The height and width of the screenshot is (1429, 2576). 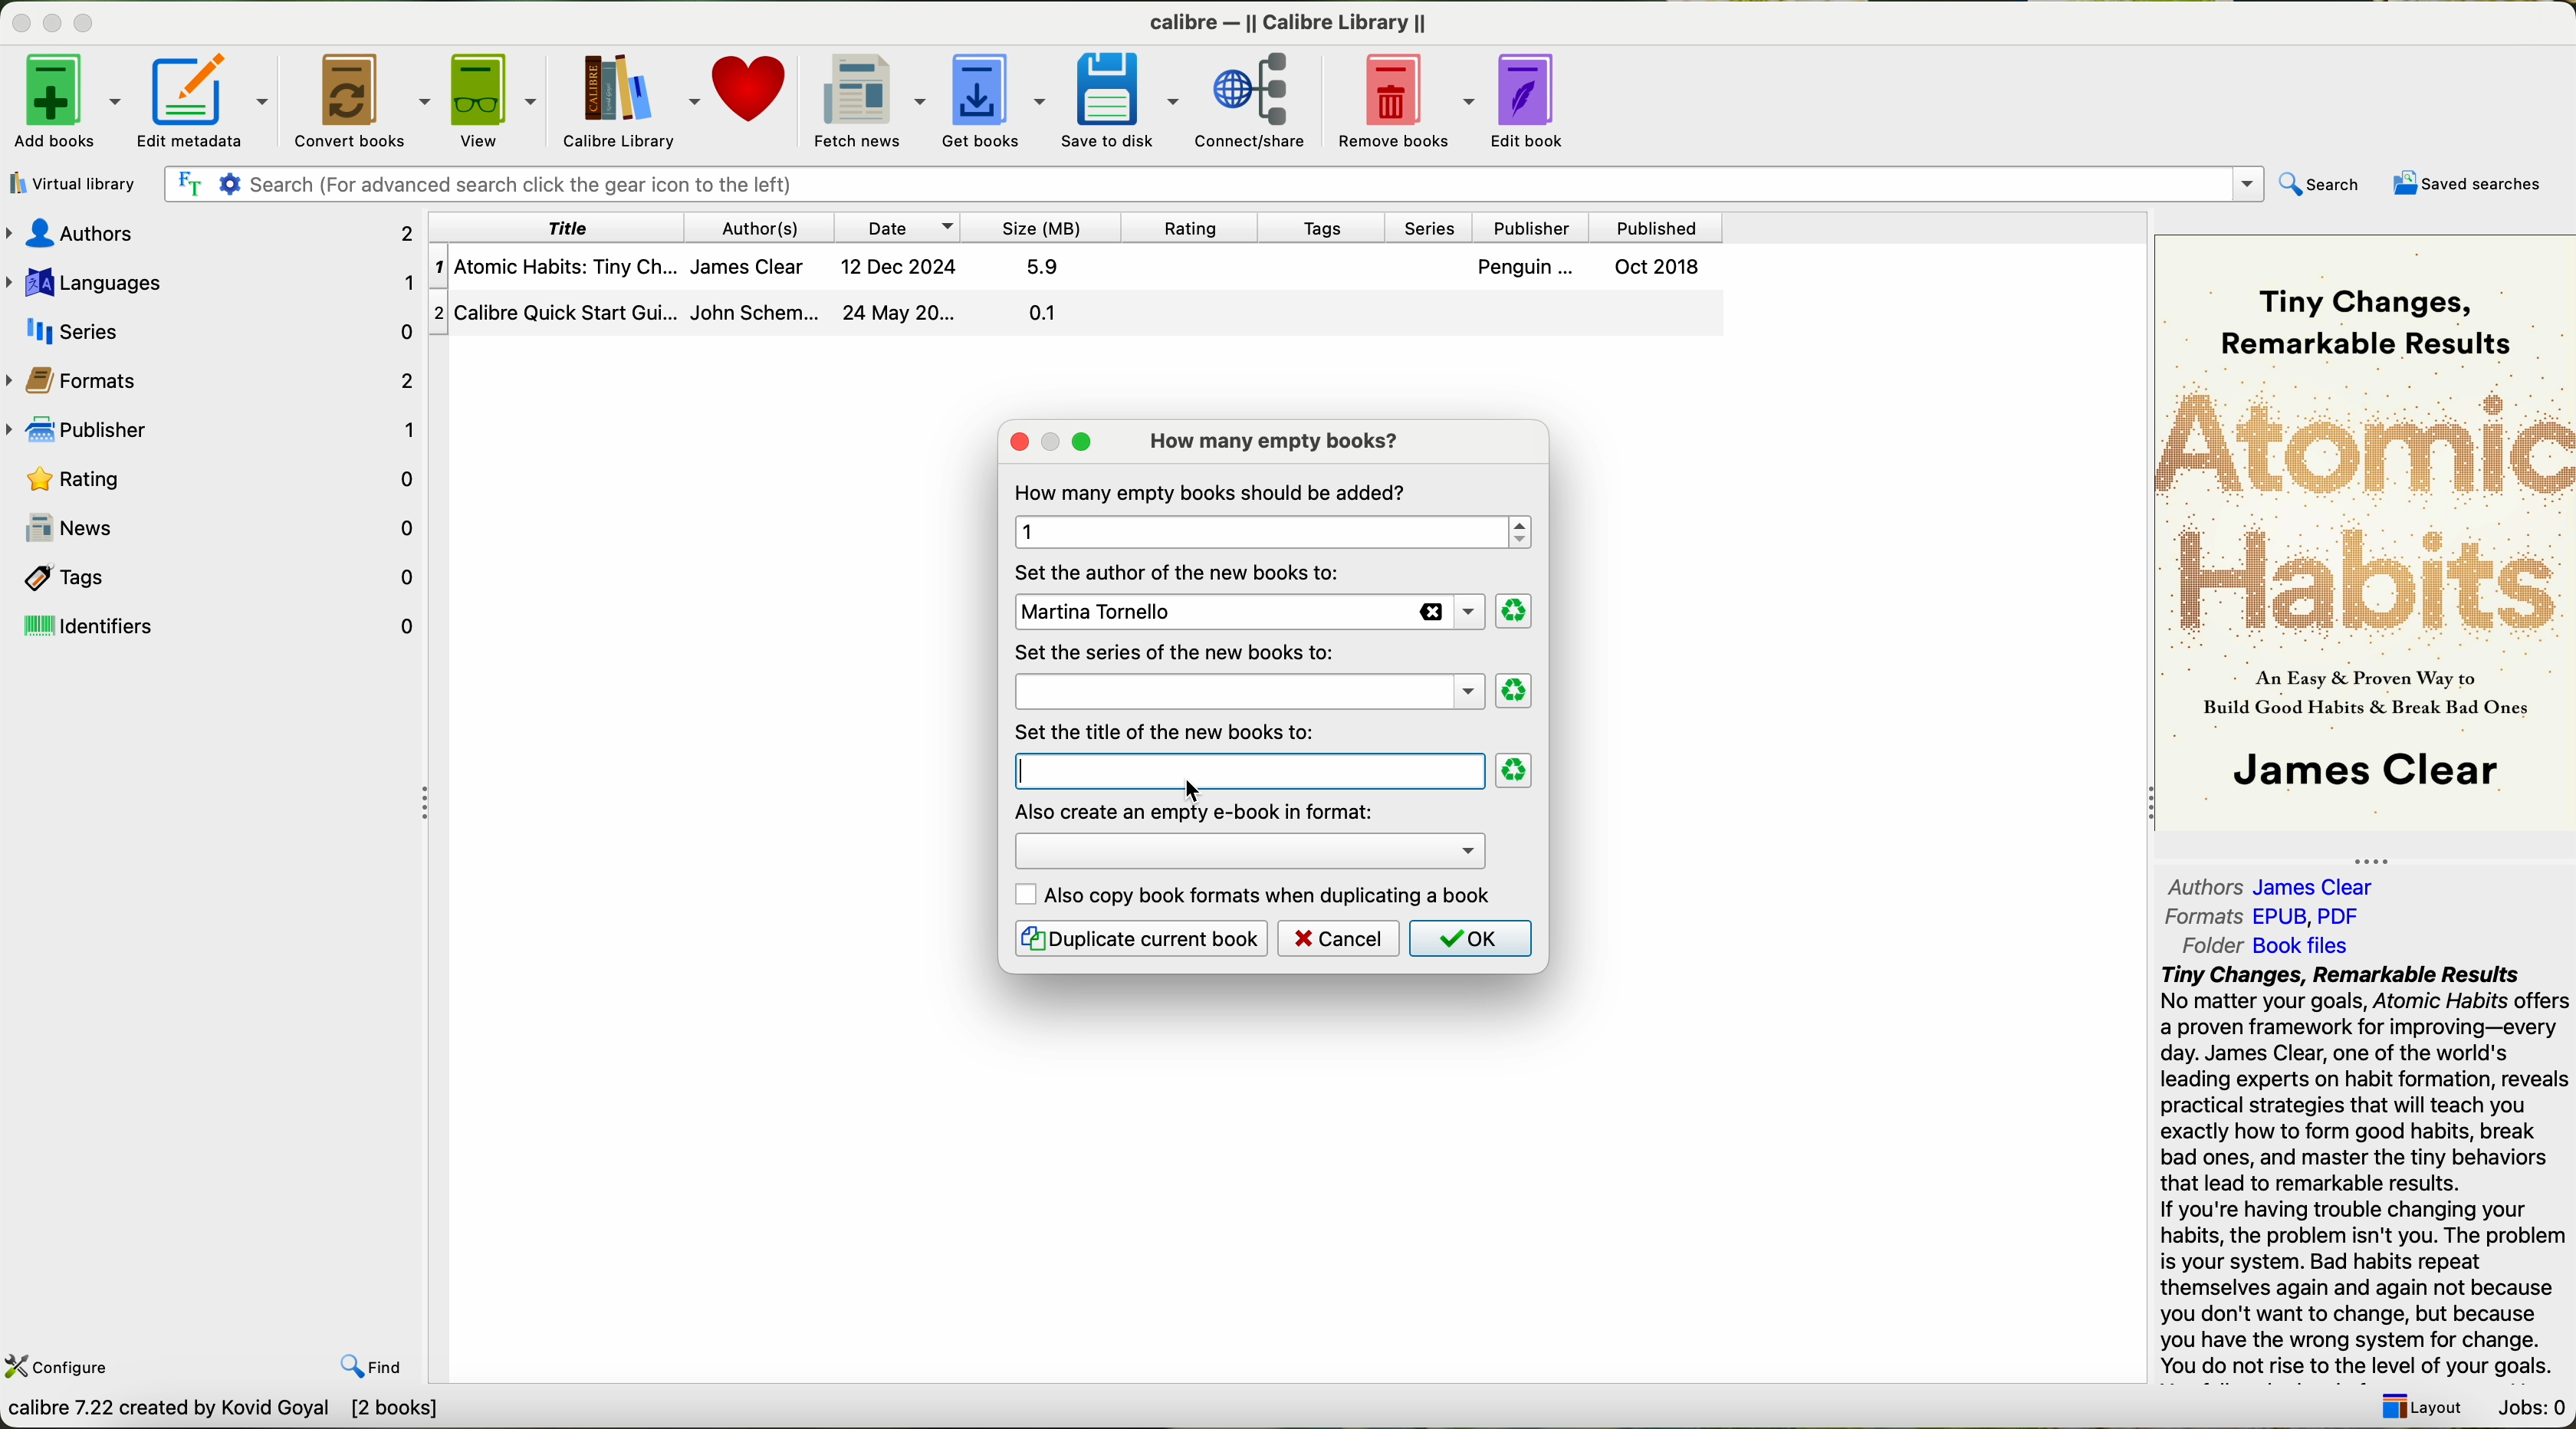 I want to click on also create and empy ebook in format, so click(x=1196, y=810).